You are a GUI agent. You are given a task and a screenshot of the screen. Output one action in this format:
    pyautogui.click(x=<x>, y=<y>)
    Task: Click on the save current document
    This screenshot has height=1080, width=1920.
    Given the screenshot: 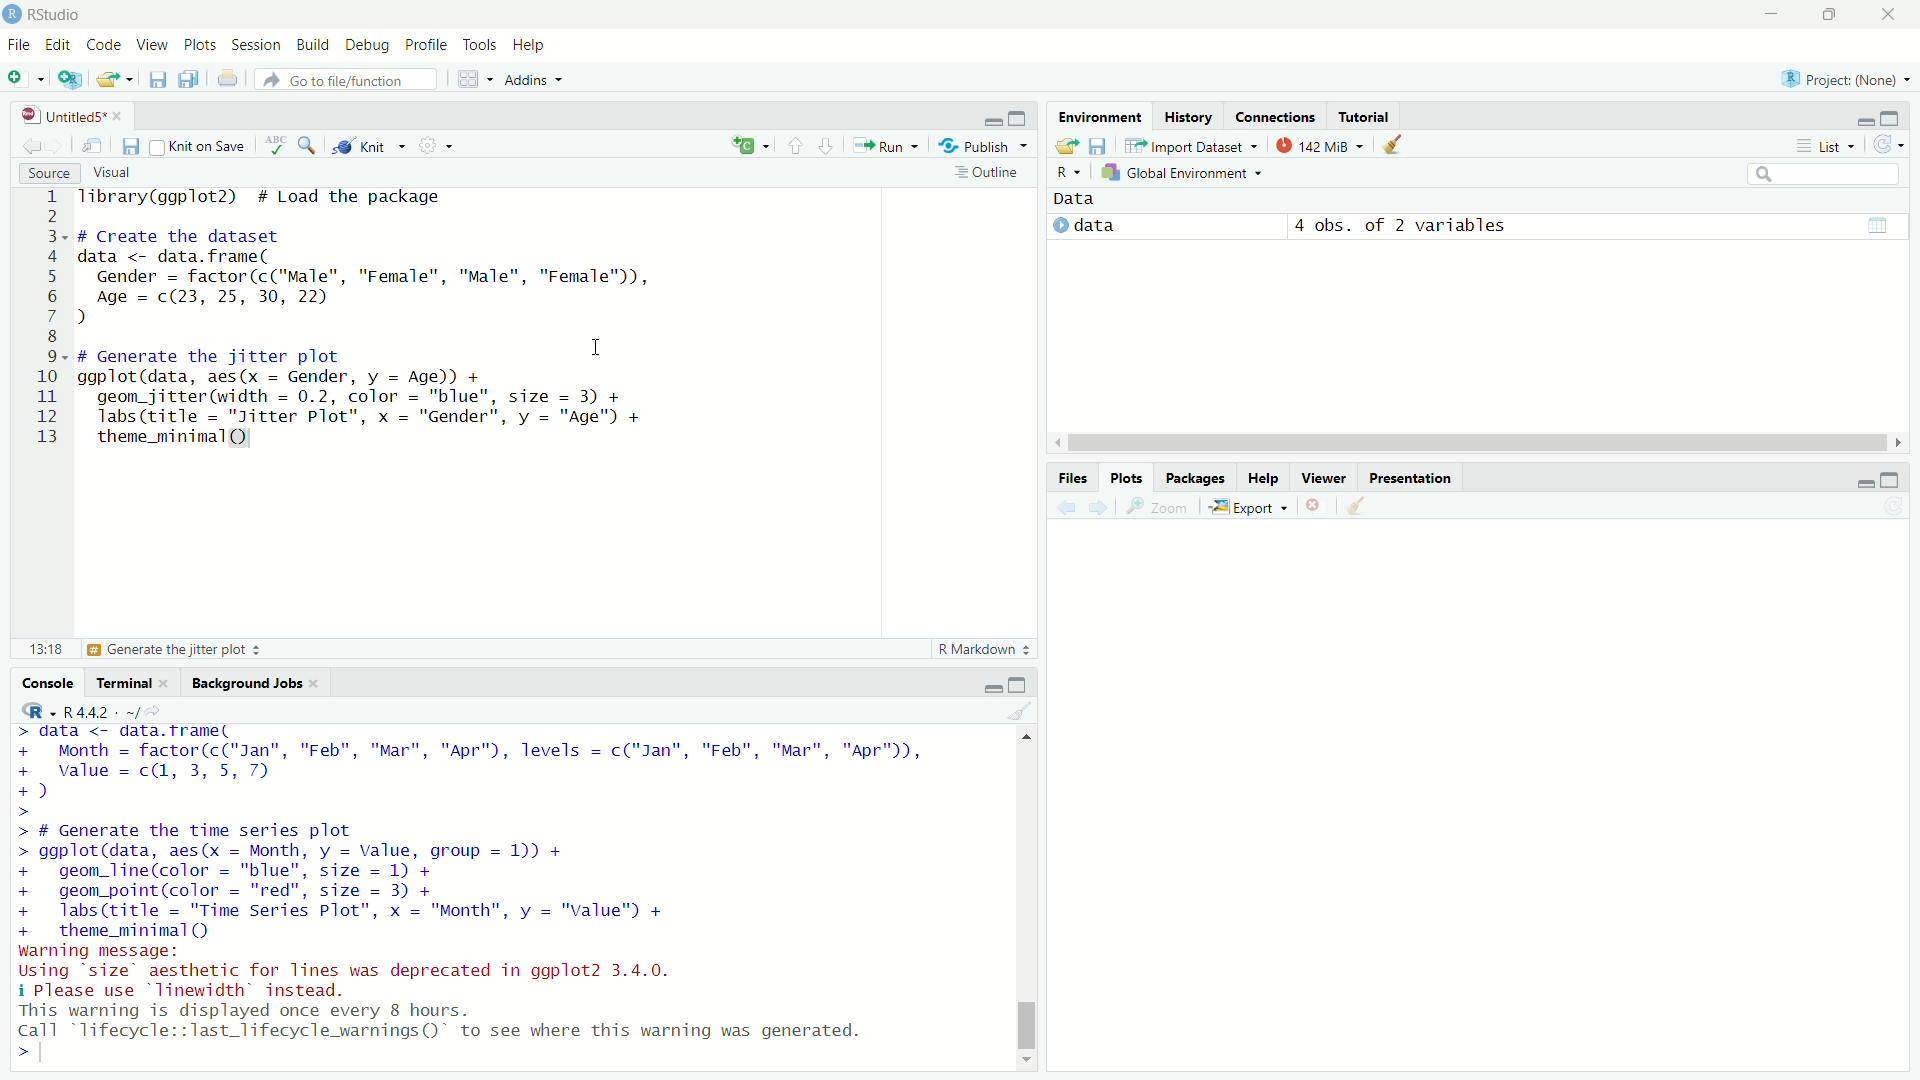 What is the action you would take?
    pyautogui.click(x=130, y=147)
    